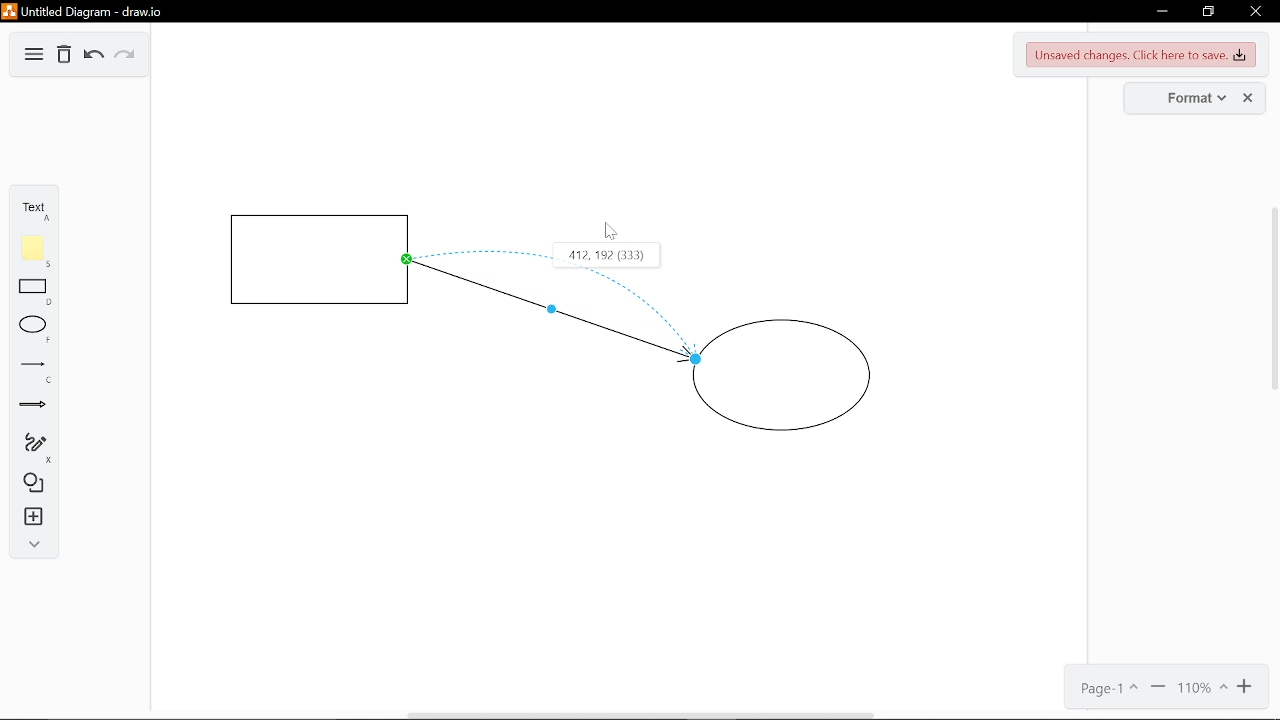 This screenshot has width=1280, height=720. Describe the element at coordinates (65, 56) in the screenshot. I see `Delete` at that location.